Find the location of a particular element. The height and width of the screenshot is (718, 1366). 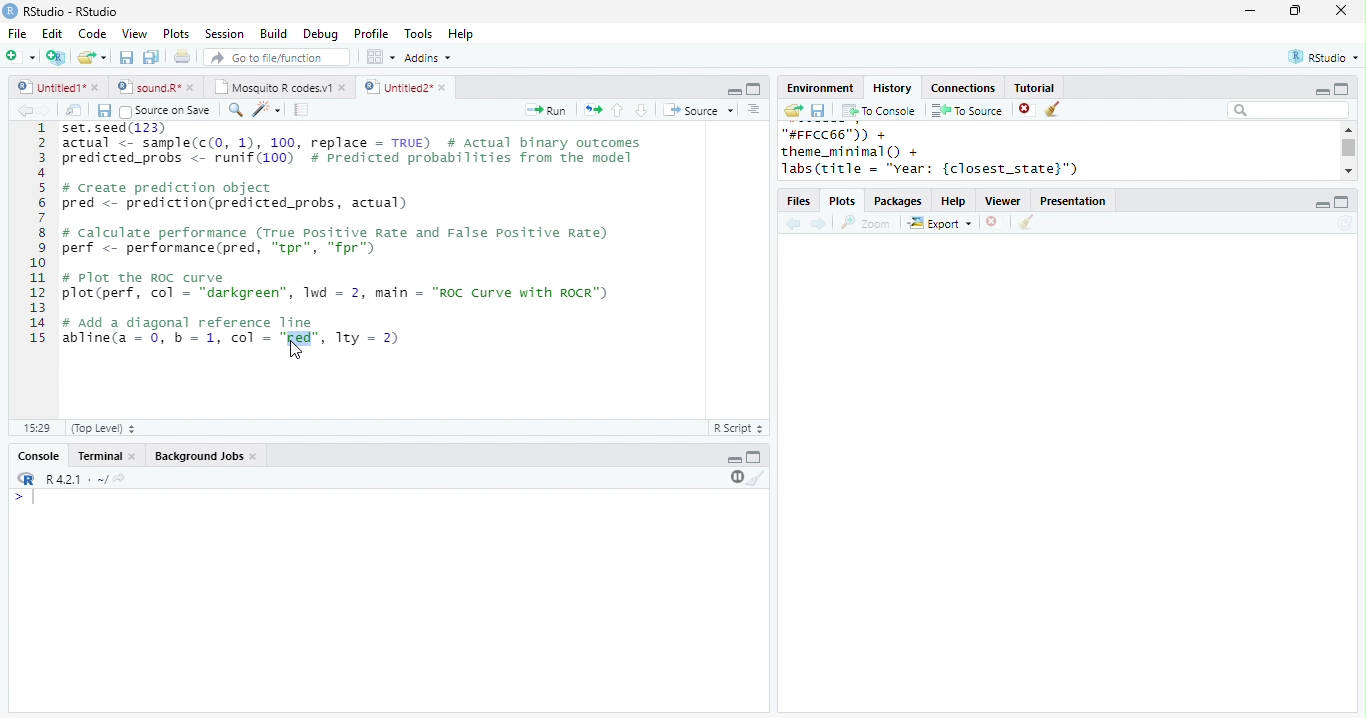

Tools is located at coordinates (419, 34).